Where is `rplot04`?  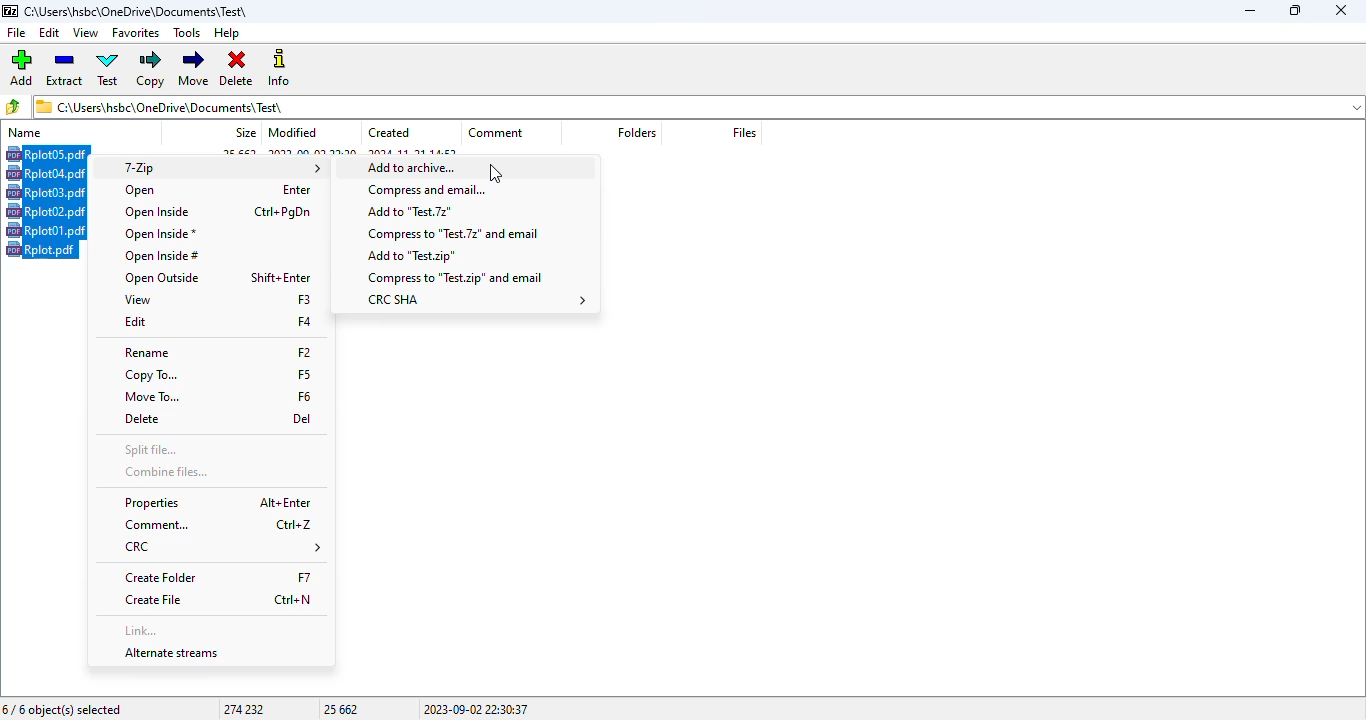 rplot04 is located at coordinates (45, 173).